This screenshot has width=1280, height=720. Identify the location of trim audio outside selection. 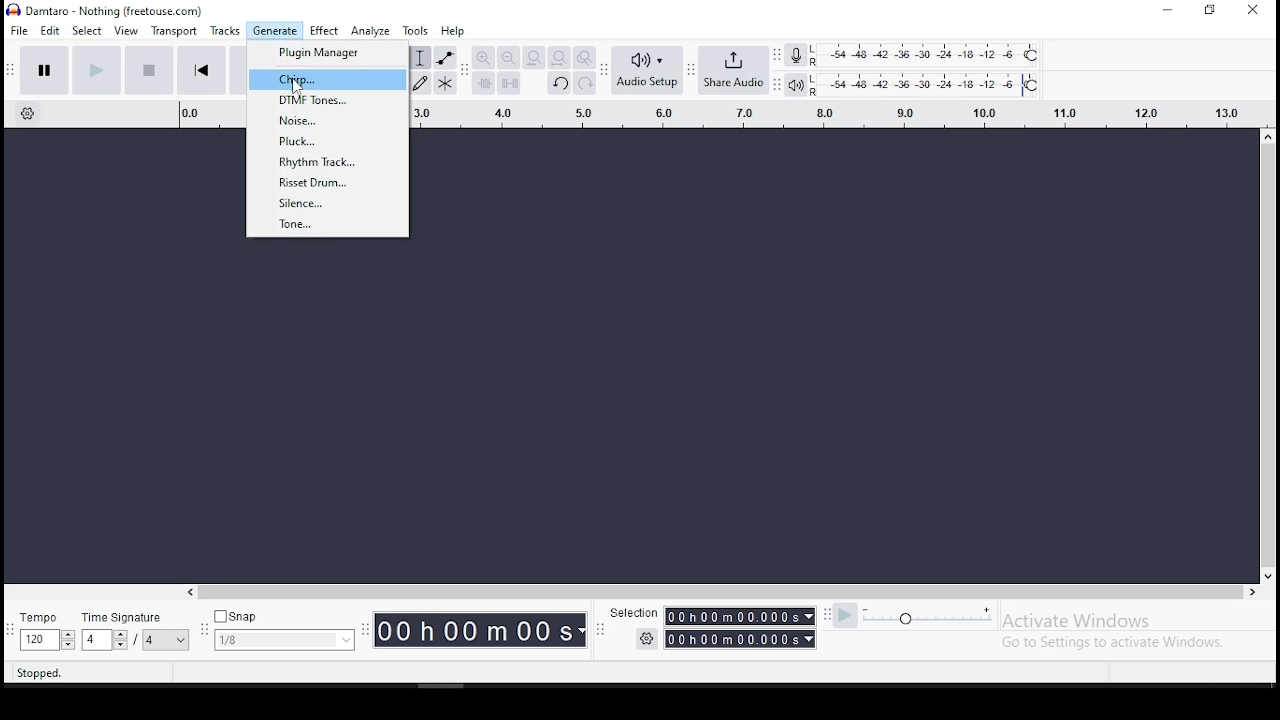
(483, 83).